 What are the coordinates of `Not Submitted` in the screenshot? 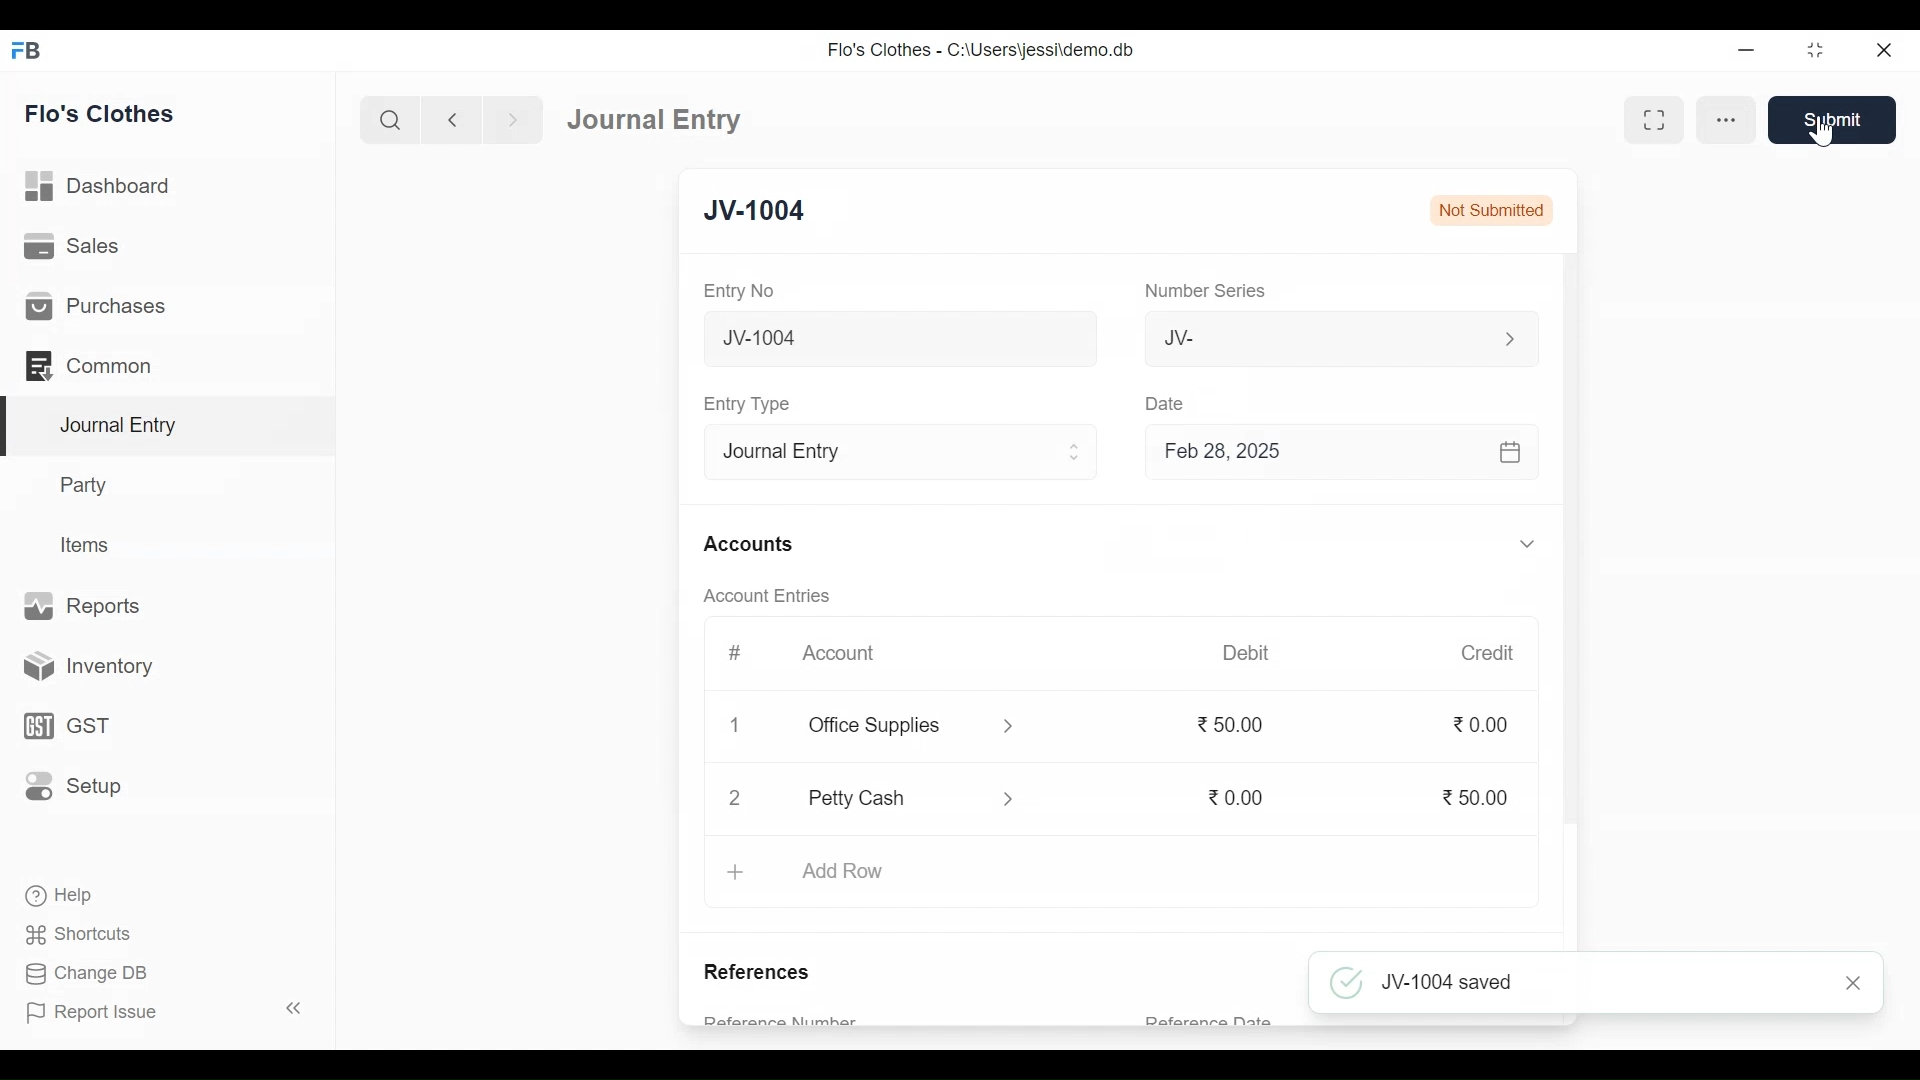 It's located at (1490, 211).